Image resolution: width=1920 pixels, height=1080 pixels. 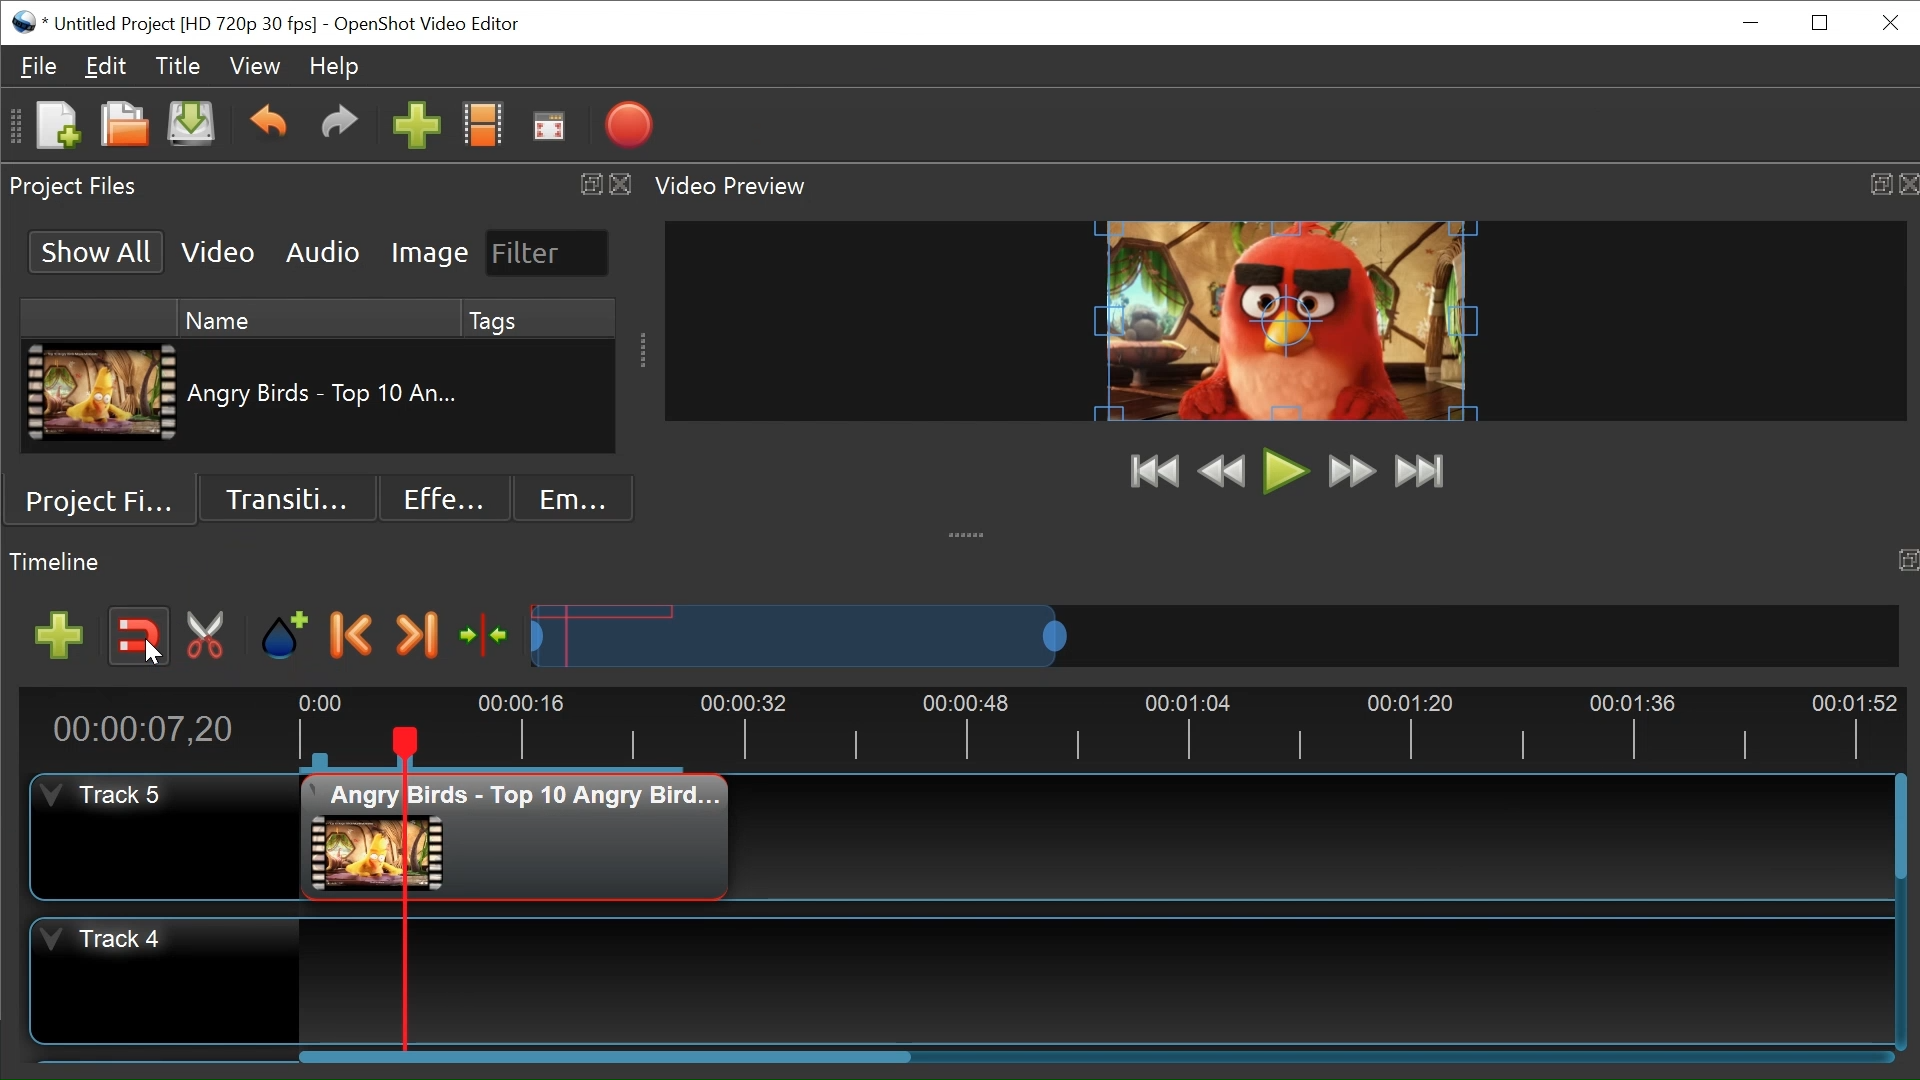 I want to click on Show All, so click(x=97, y=251).